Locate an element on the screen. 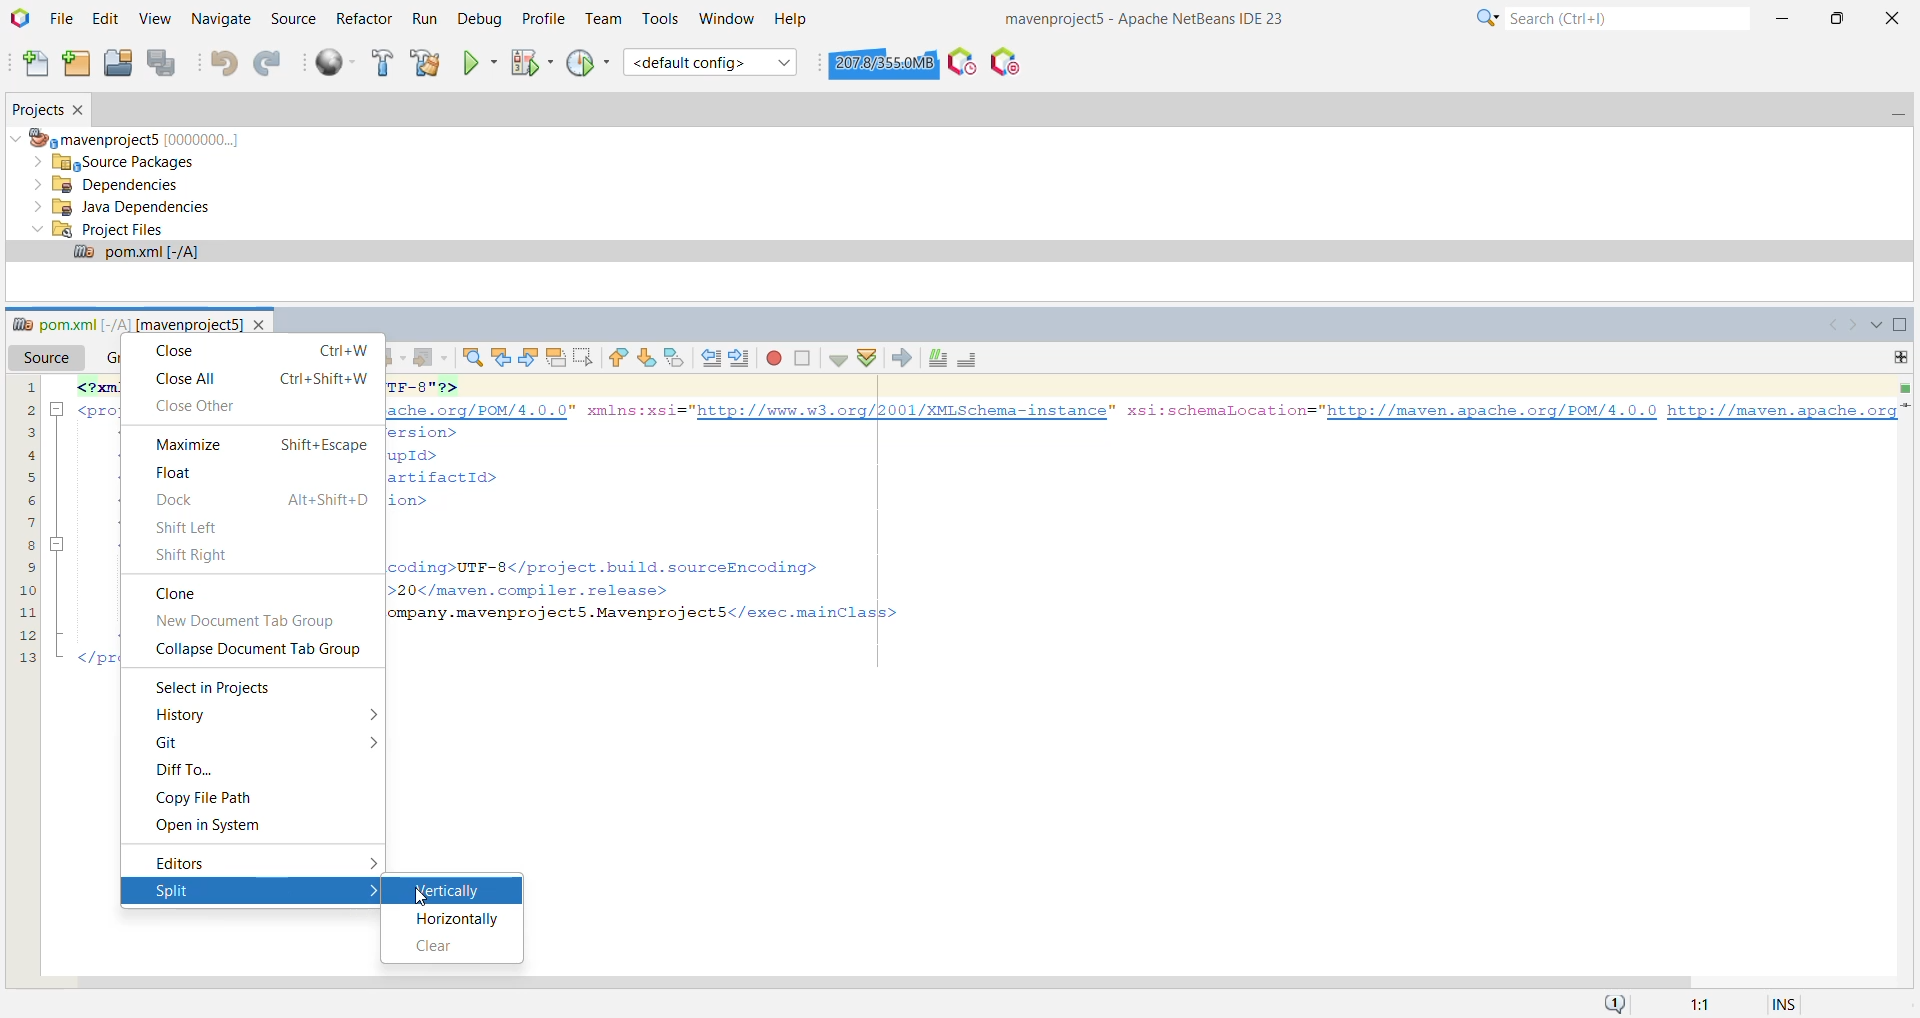 The image size is (1920, 1018). Close is located at coordinates (260, 352).